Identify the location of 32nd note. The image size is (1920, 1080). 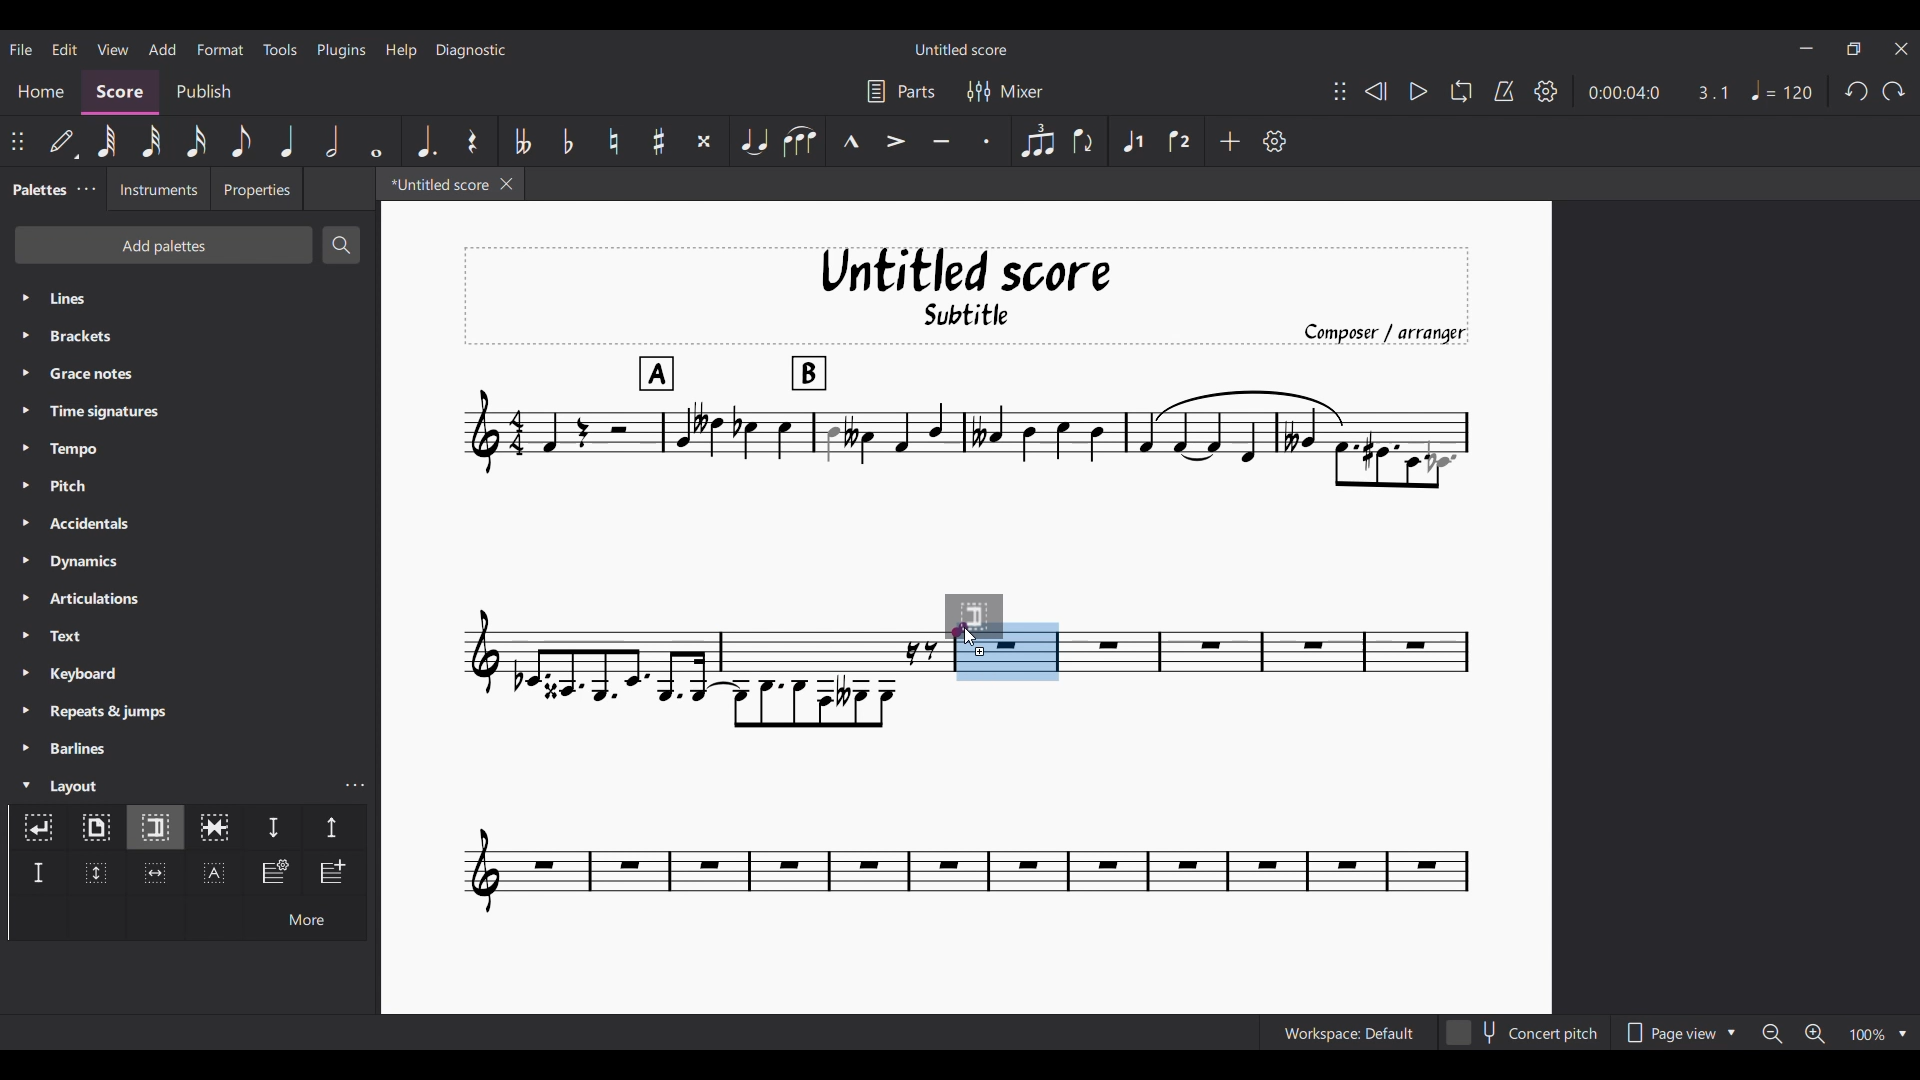
(151, 141).